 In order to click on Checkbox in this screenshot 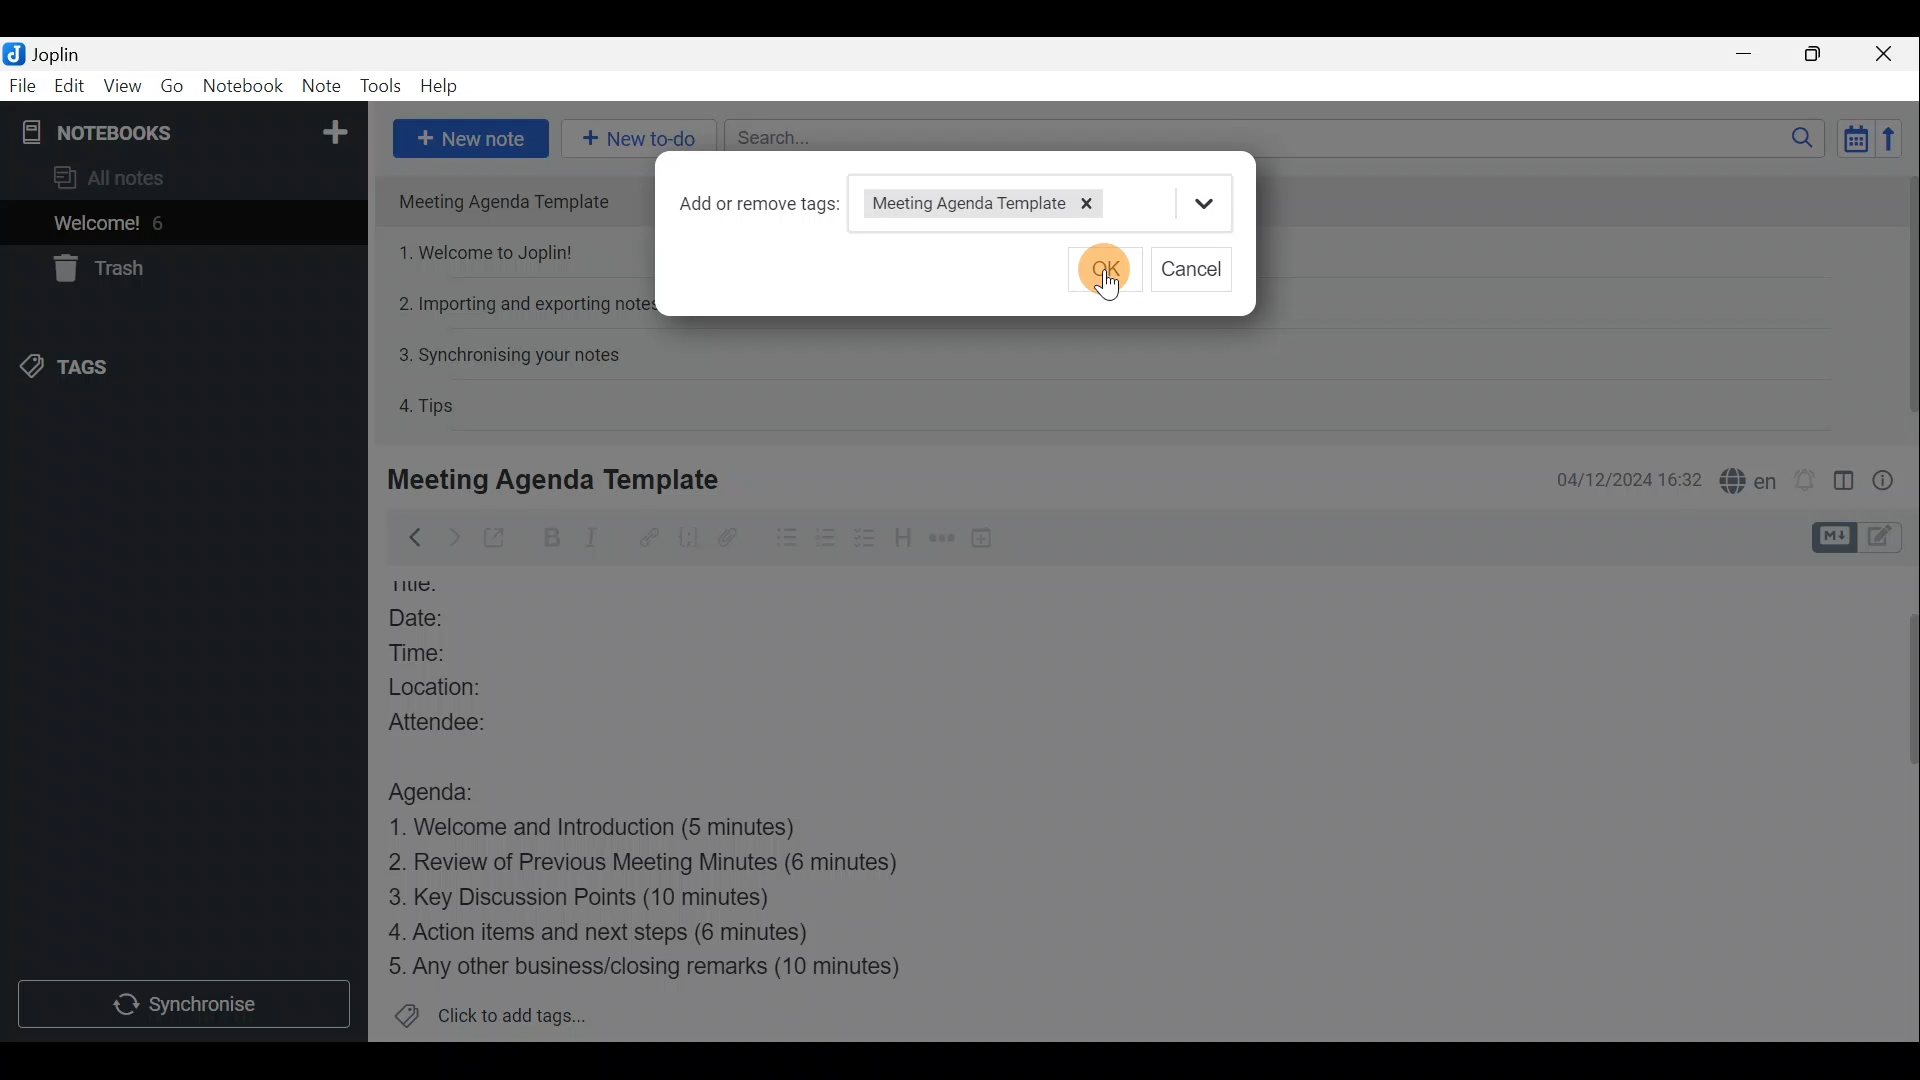, I will do `click(861, 539)`.